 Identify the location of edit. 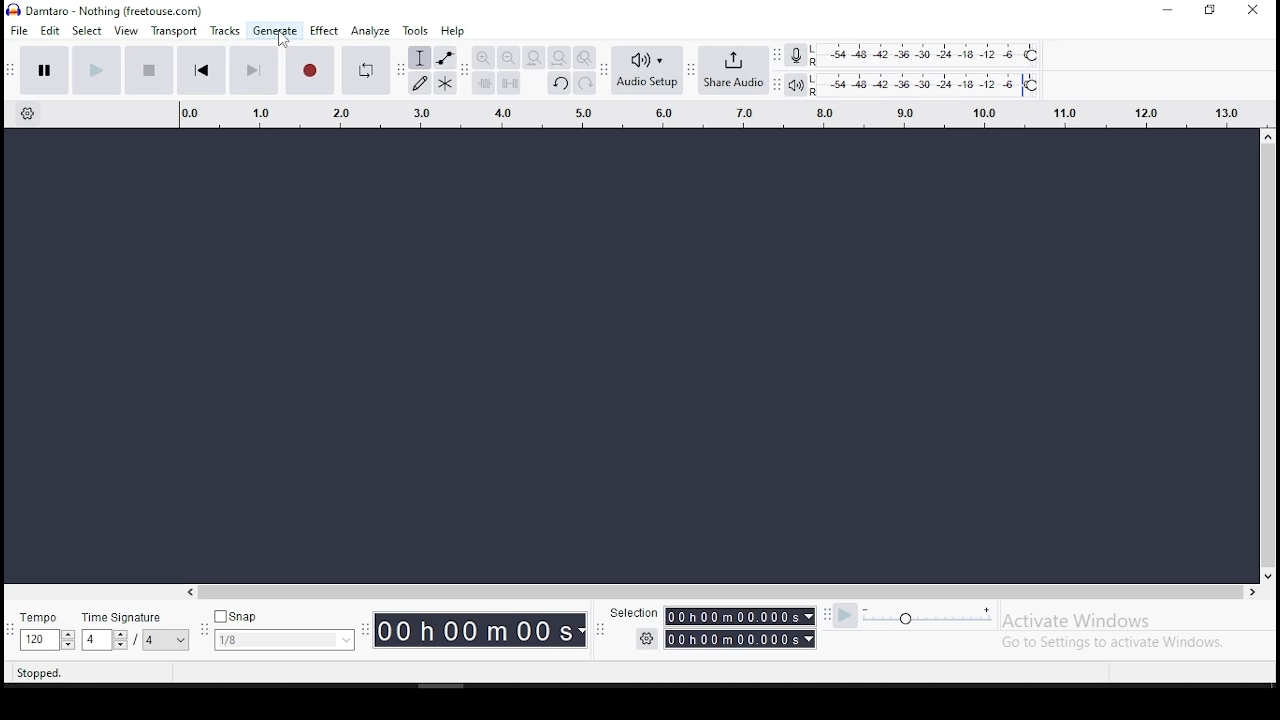
(53, 33).